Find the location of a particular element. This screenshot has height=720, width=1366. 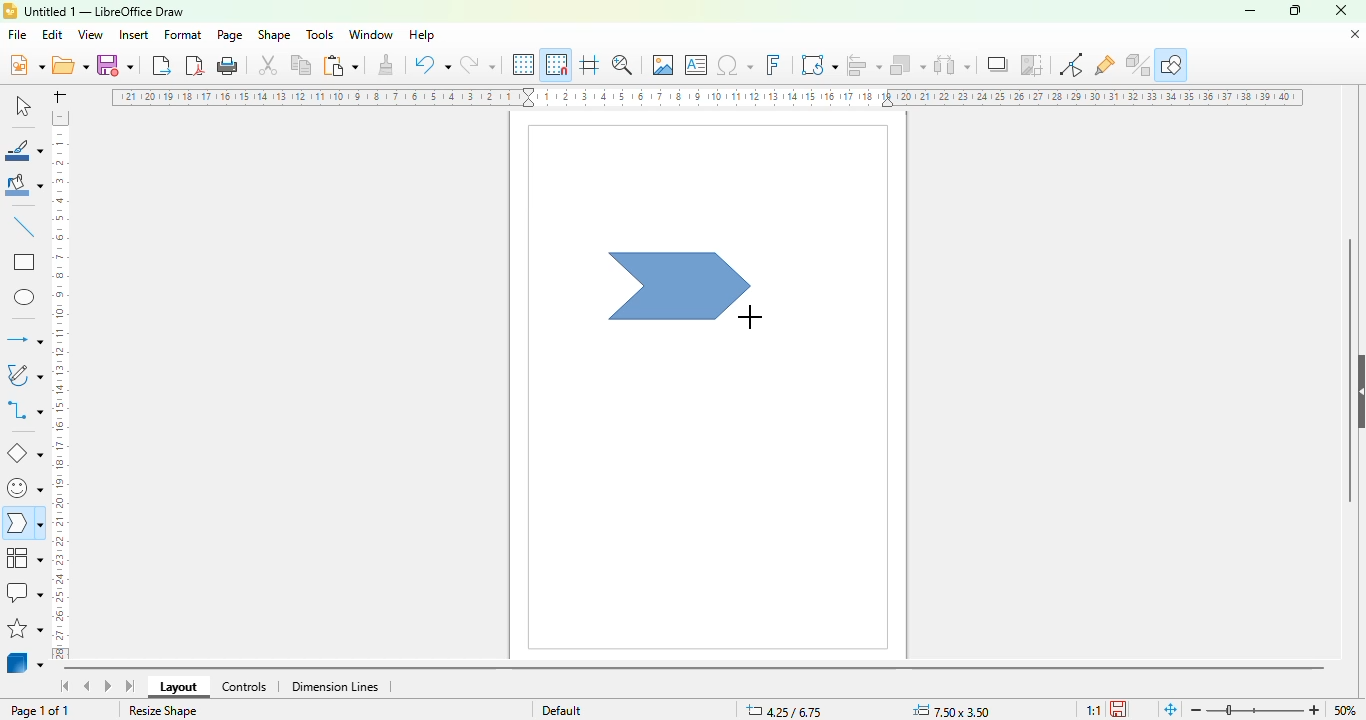

zoom & pan is located at coordinates (622, 64).